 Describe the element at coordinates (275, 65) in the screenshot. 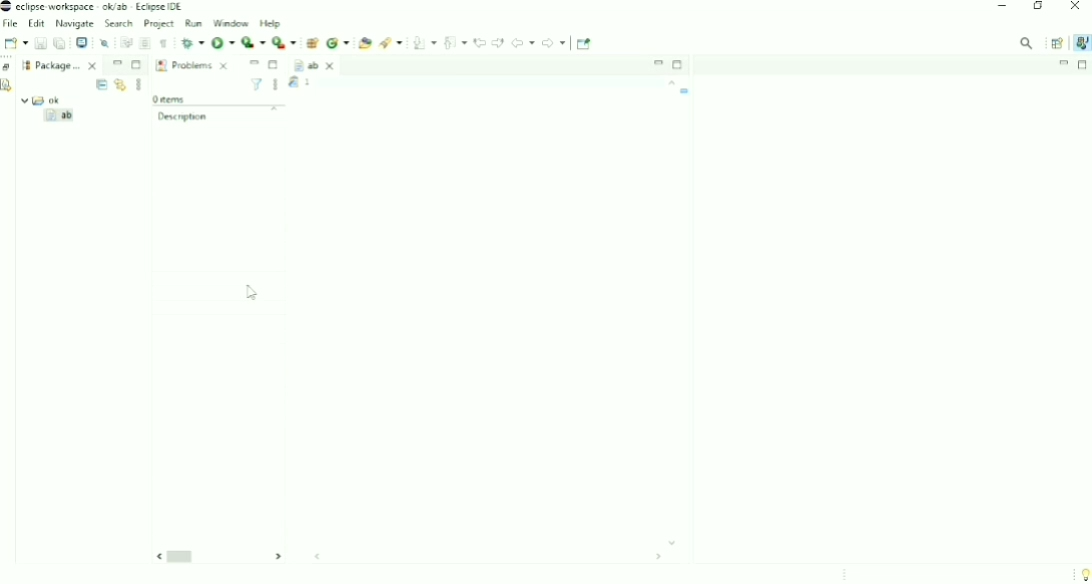

I see `Maximize` at that location.